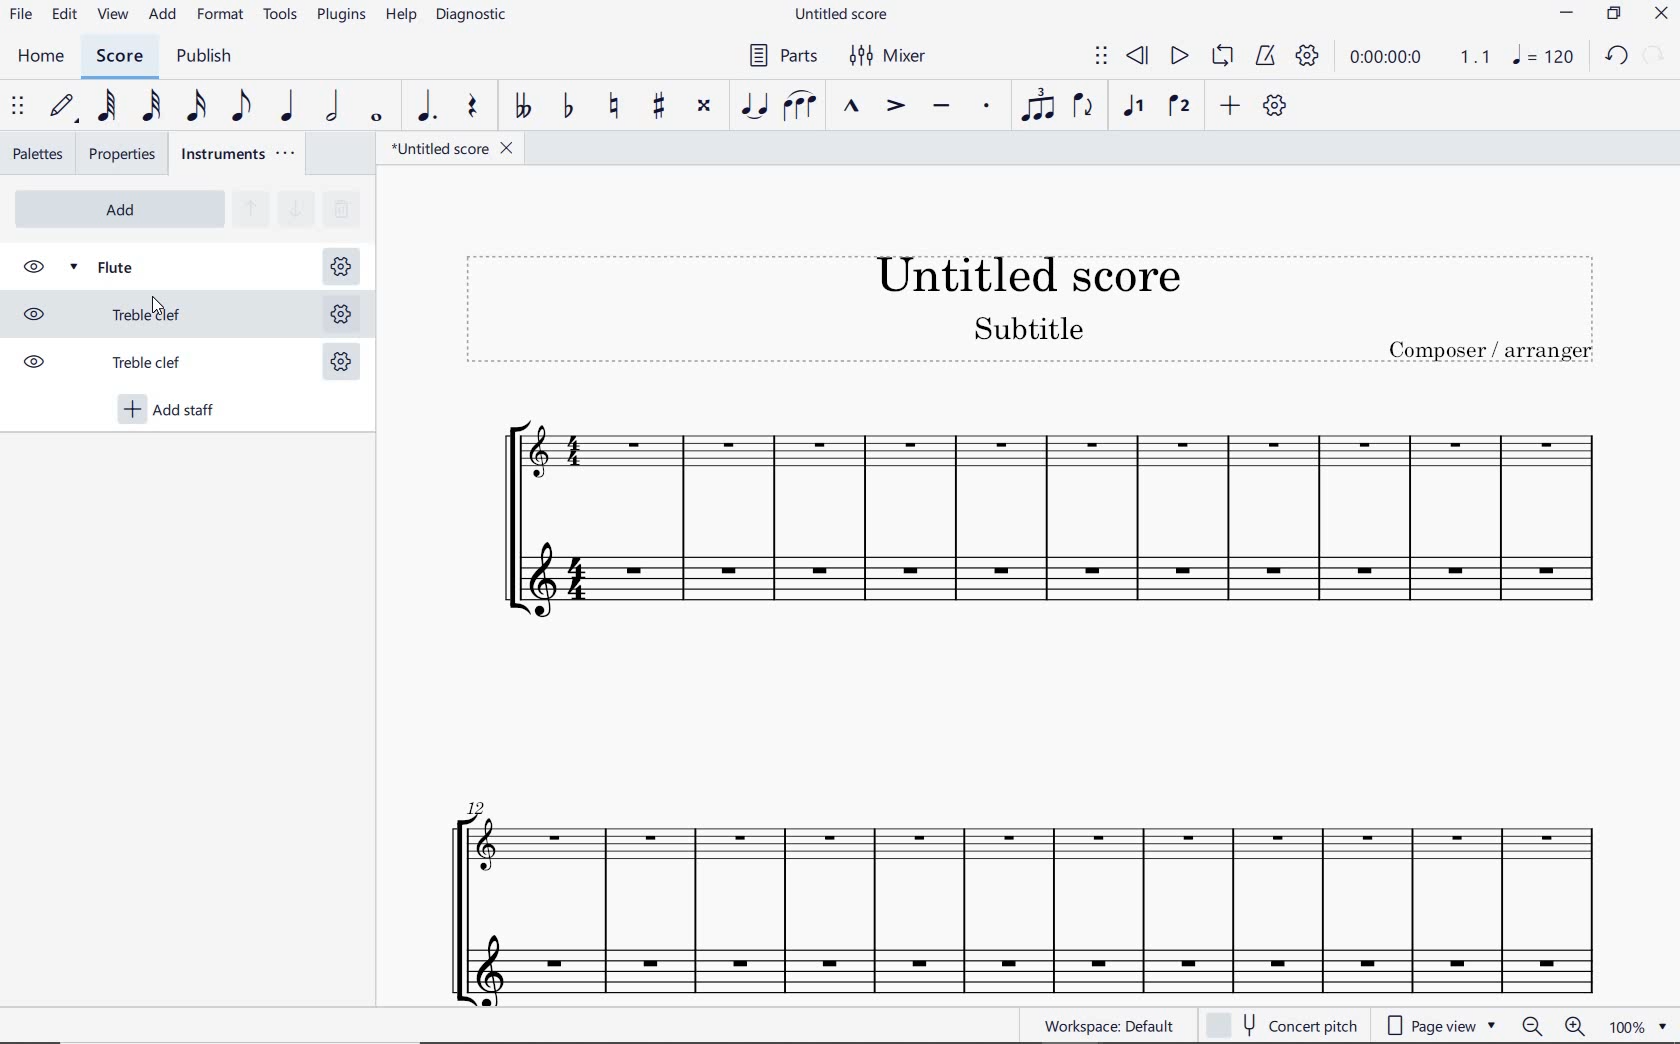 The image size is (1680, 1044). What do you see at coordinates (46, 59) in the screenshot?
I see `home` at bounding box center [46, 59].